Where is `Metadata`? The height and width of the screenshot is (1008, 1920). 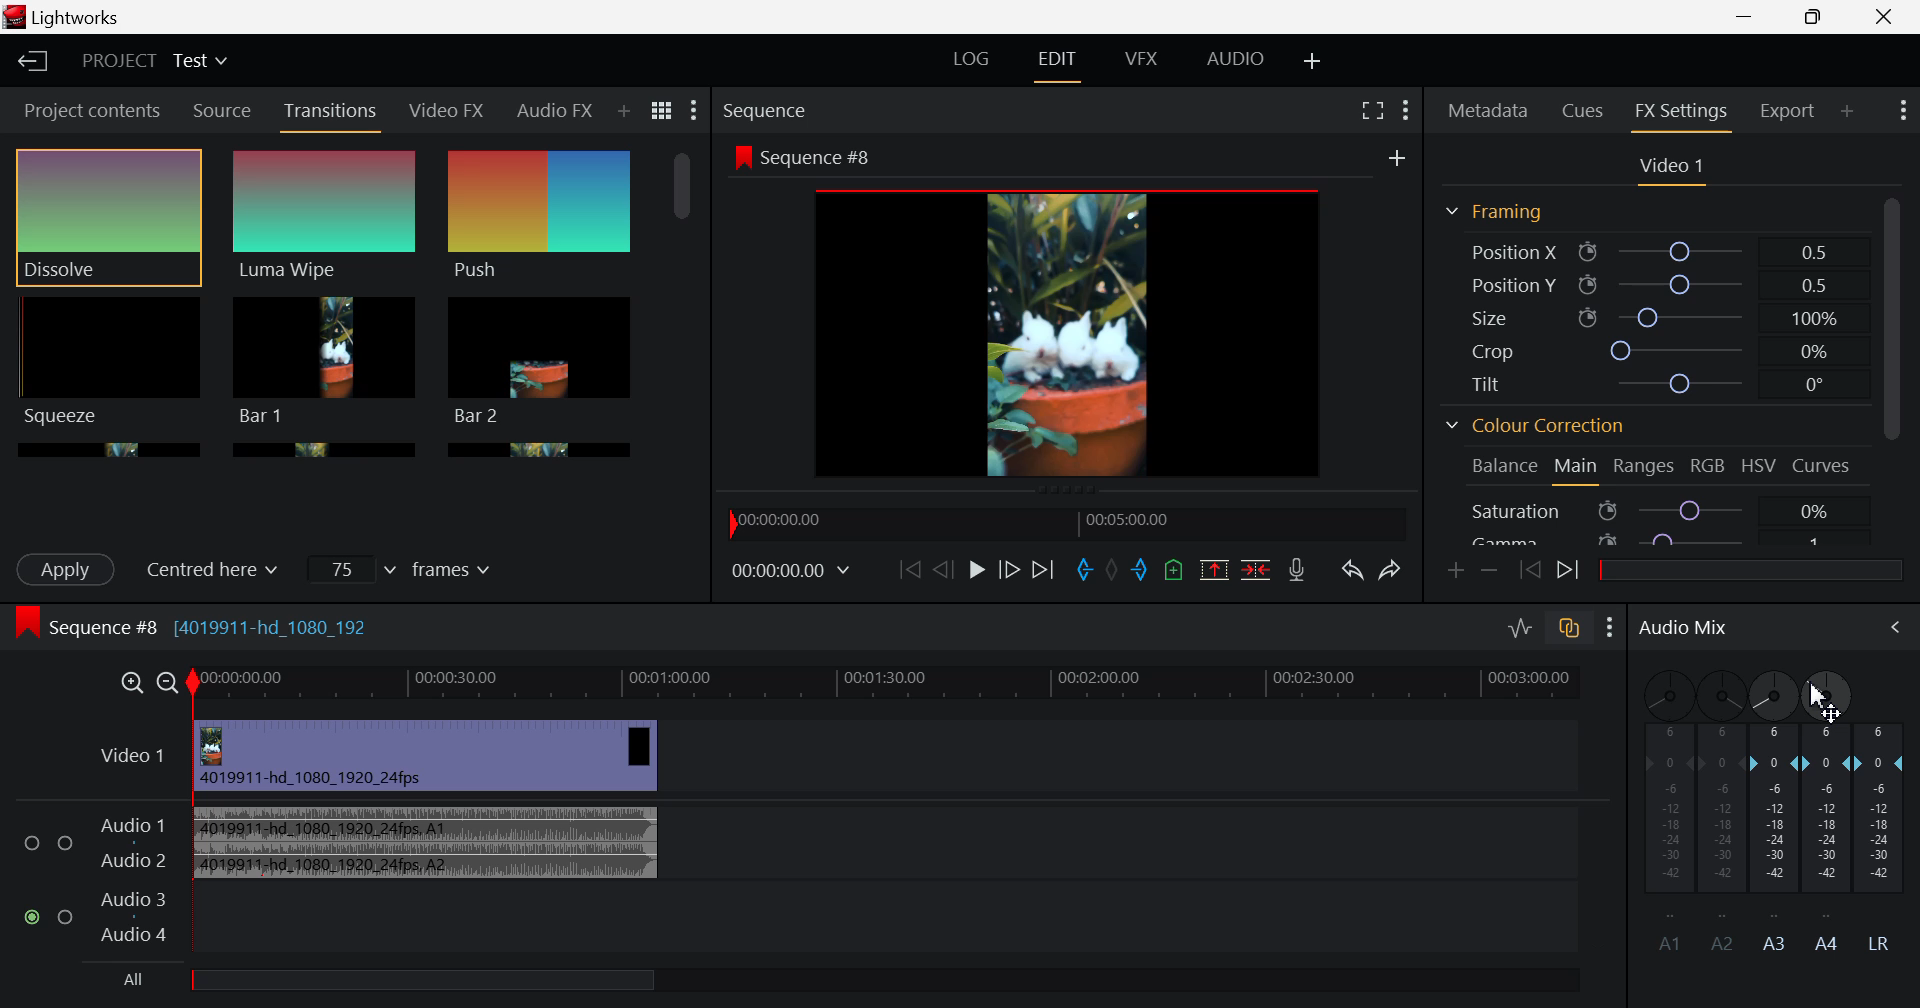
Metadata is located at coordinates (1488, 110).